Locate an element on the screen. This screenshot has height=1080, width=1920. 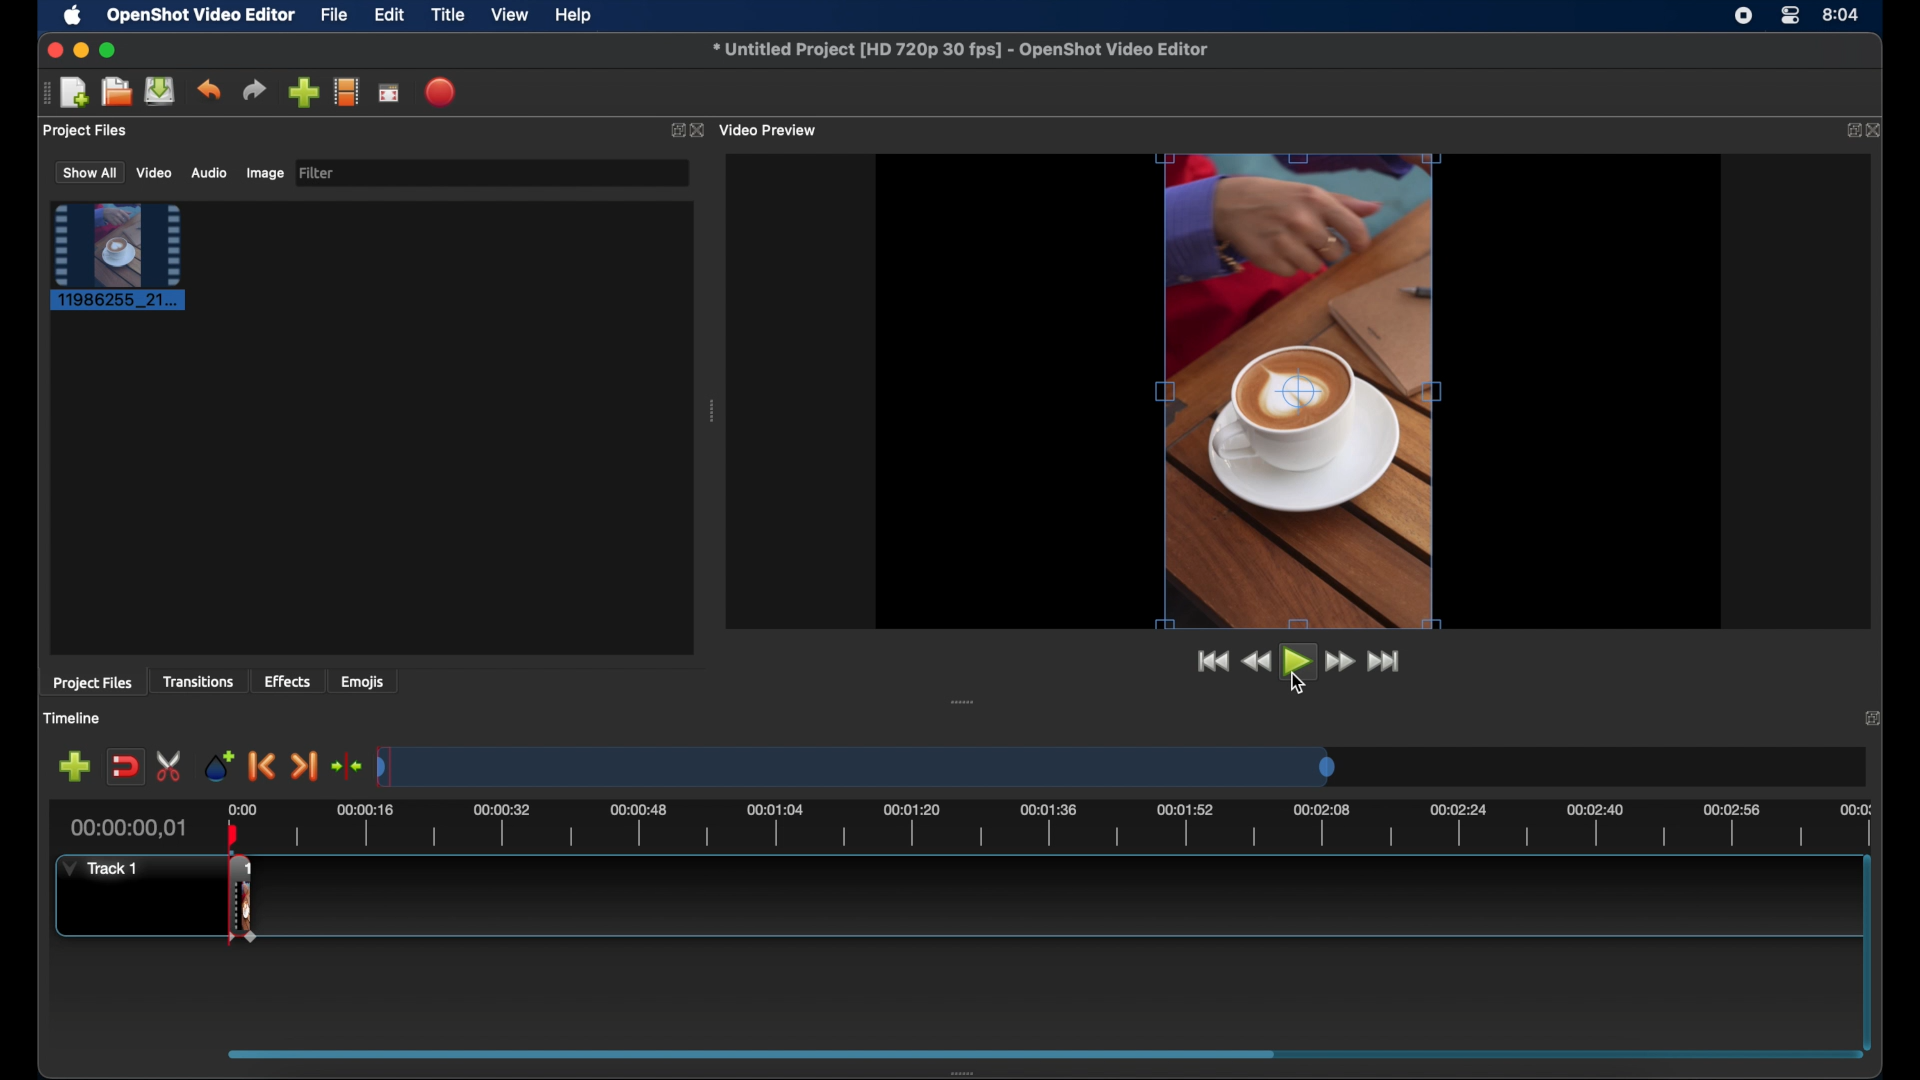
previous marker is located at coordinates (262, 767).